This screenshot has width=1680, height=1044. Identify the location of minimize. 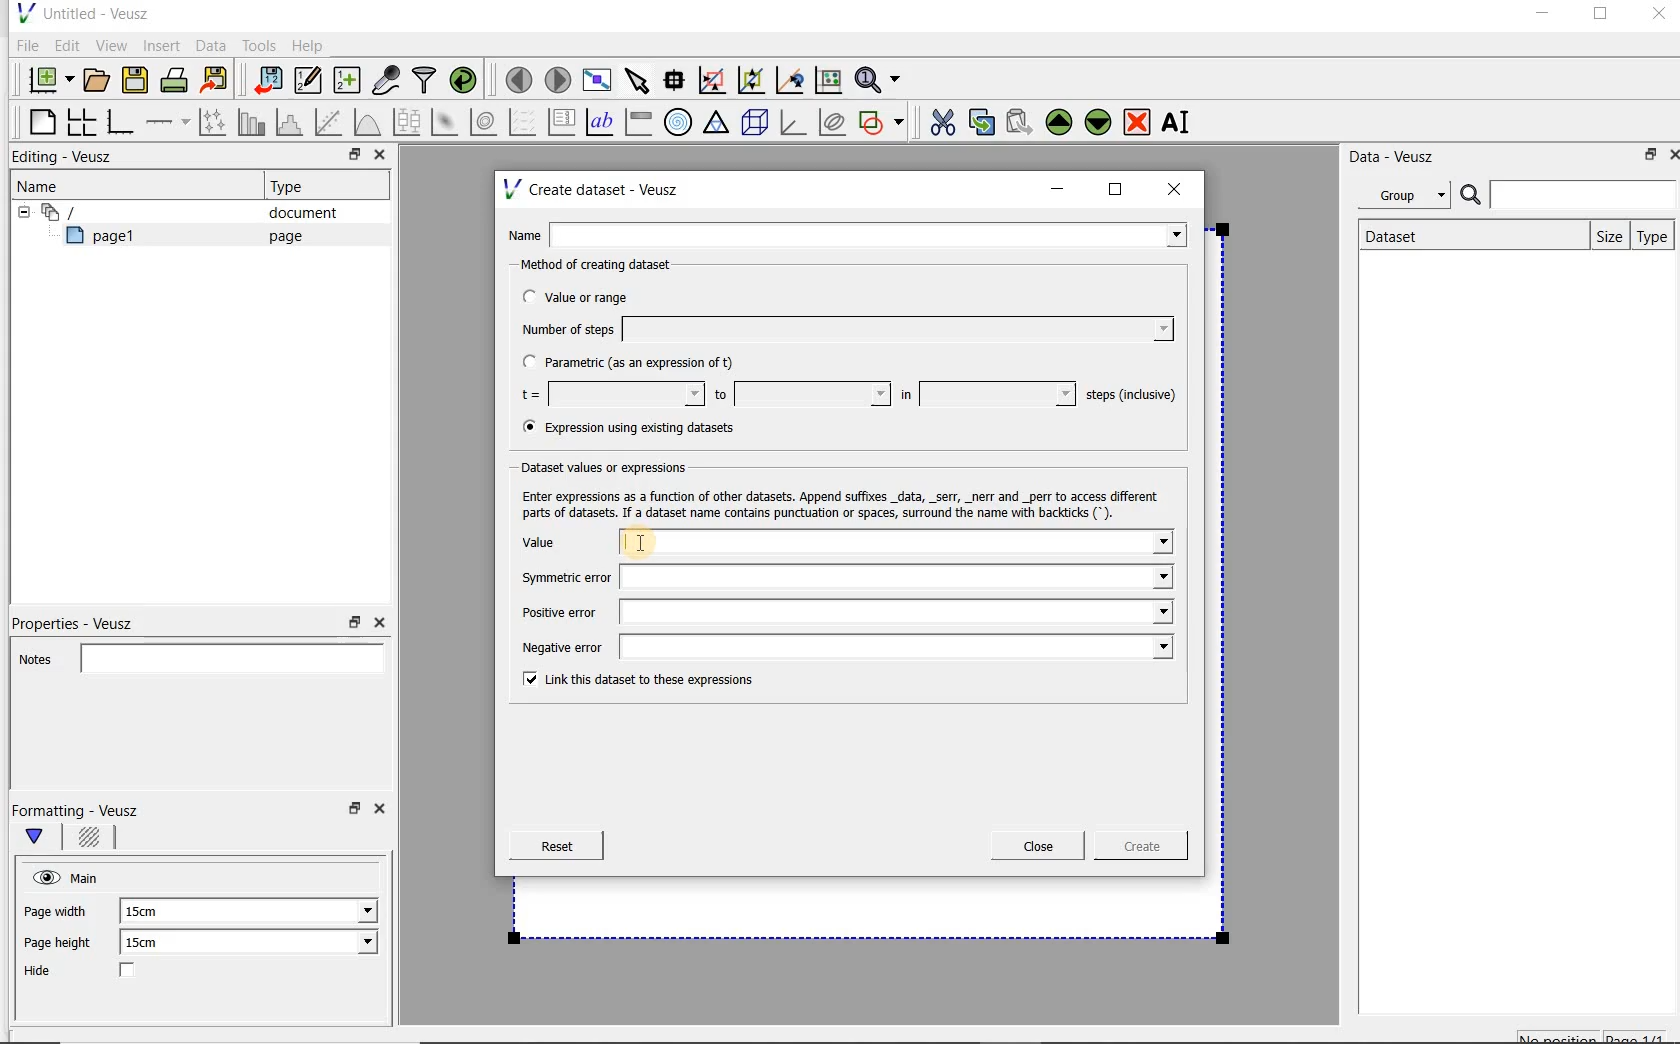
(1541, 16).